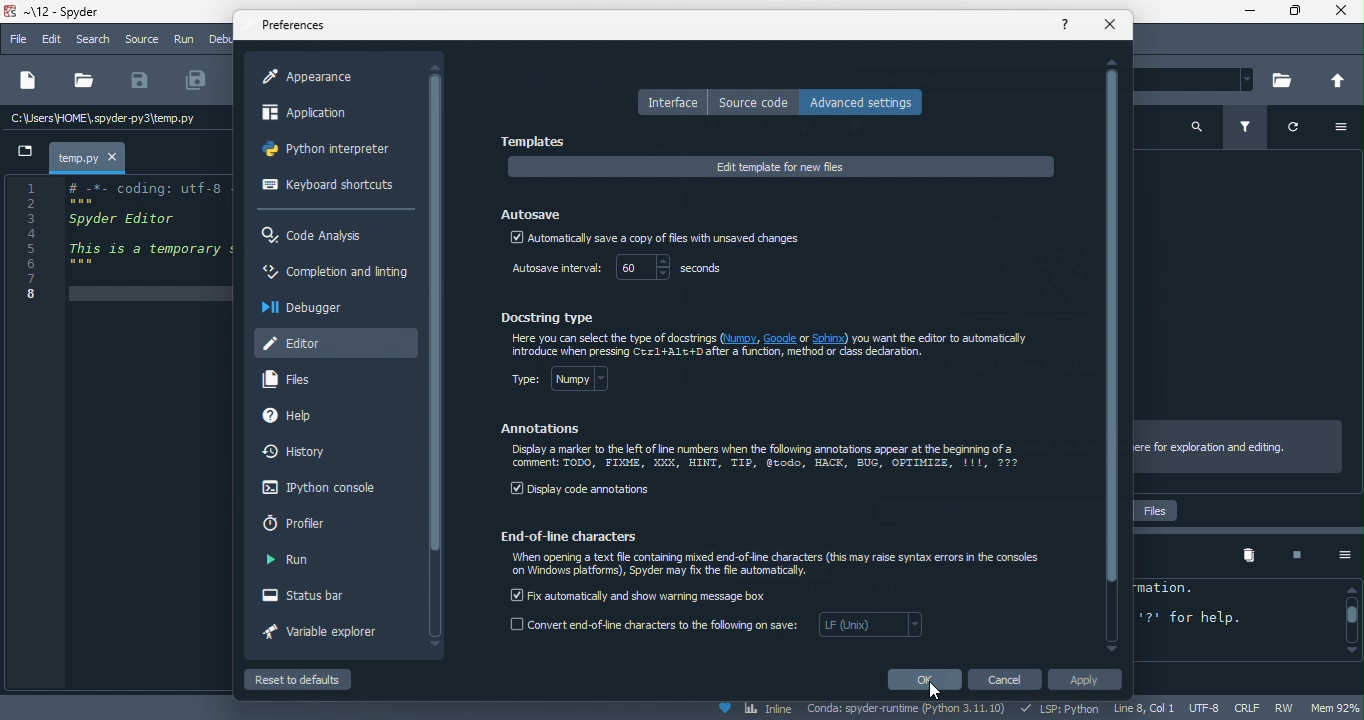 The width and height of the screenshot is (1364, 720). I want to click on debugger, so click(309, 307).